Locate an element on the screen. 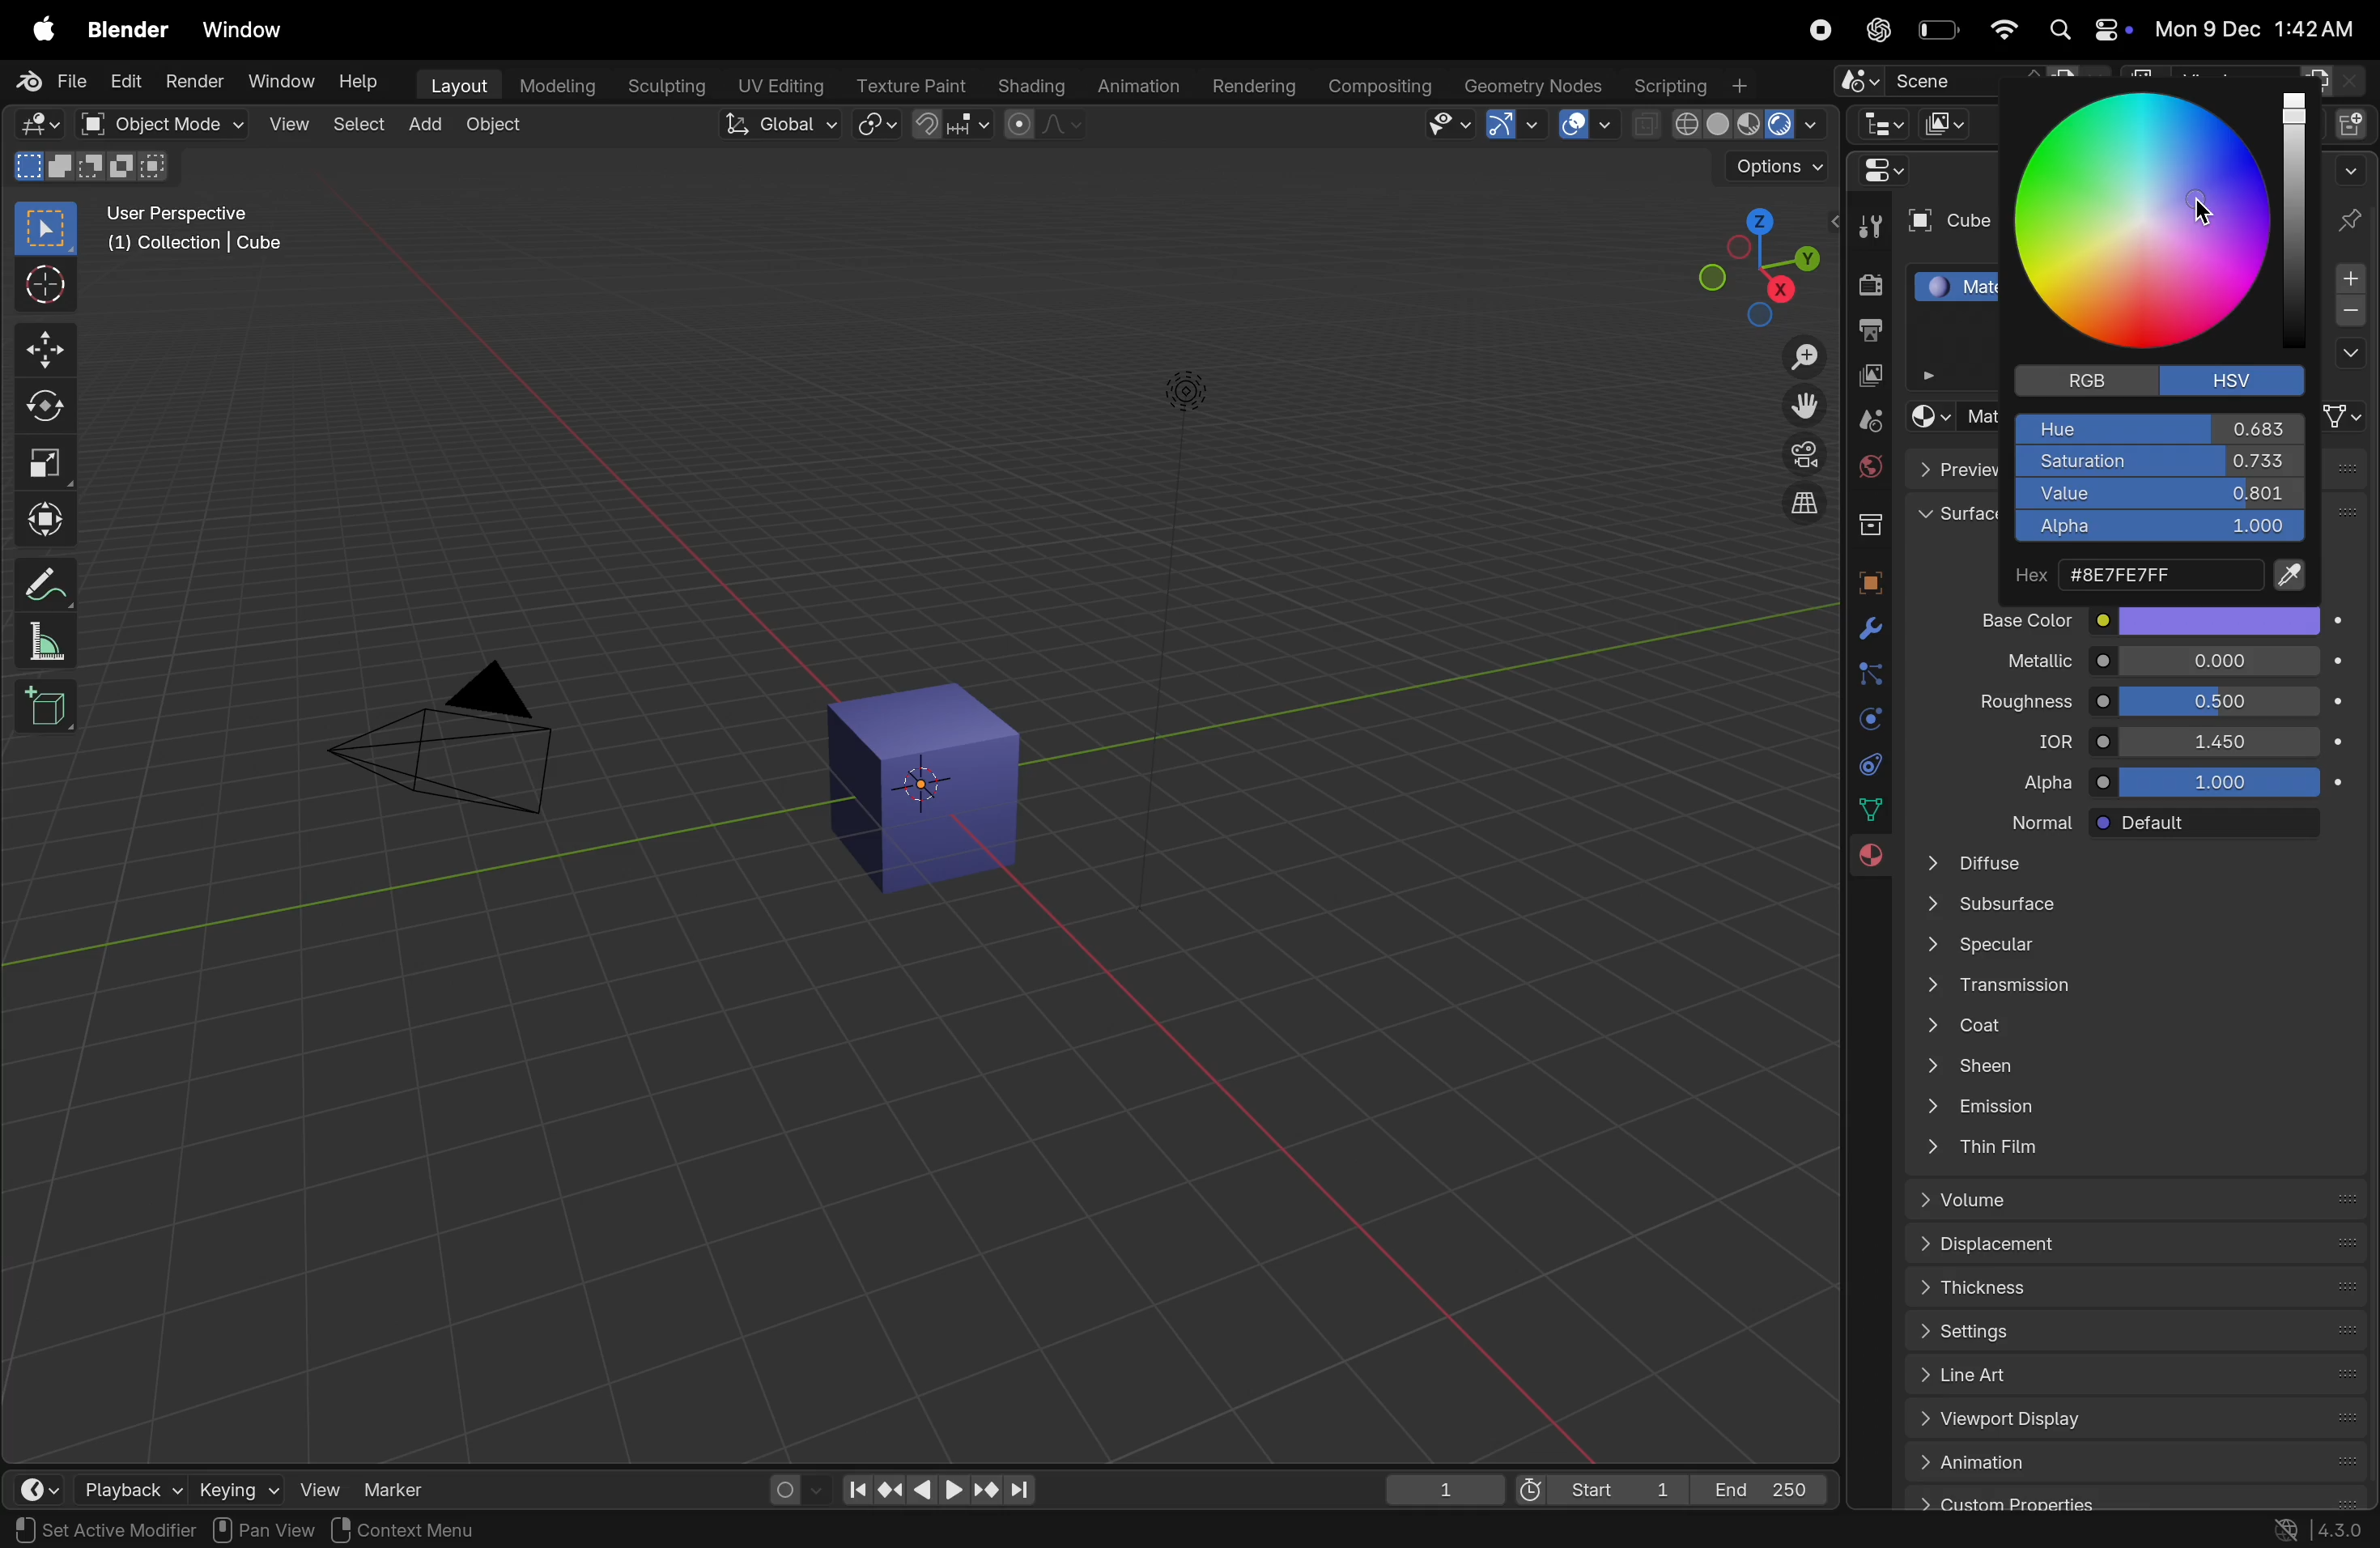 The height and width of the screenshot is (1548, 2380). Sauration is located at coordinates (2157, 462).